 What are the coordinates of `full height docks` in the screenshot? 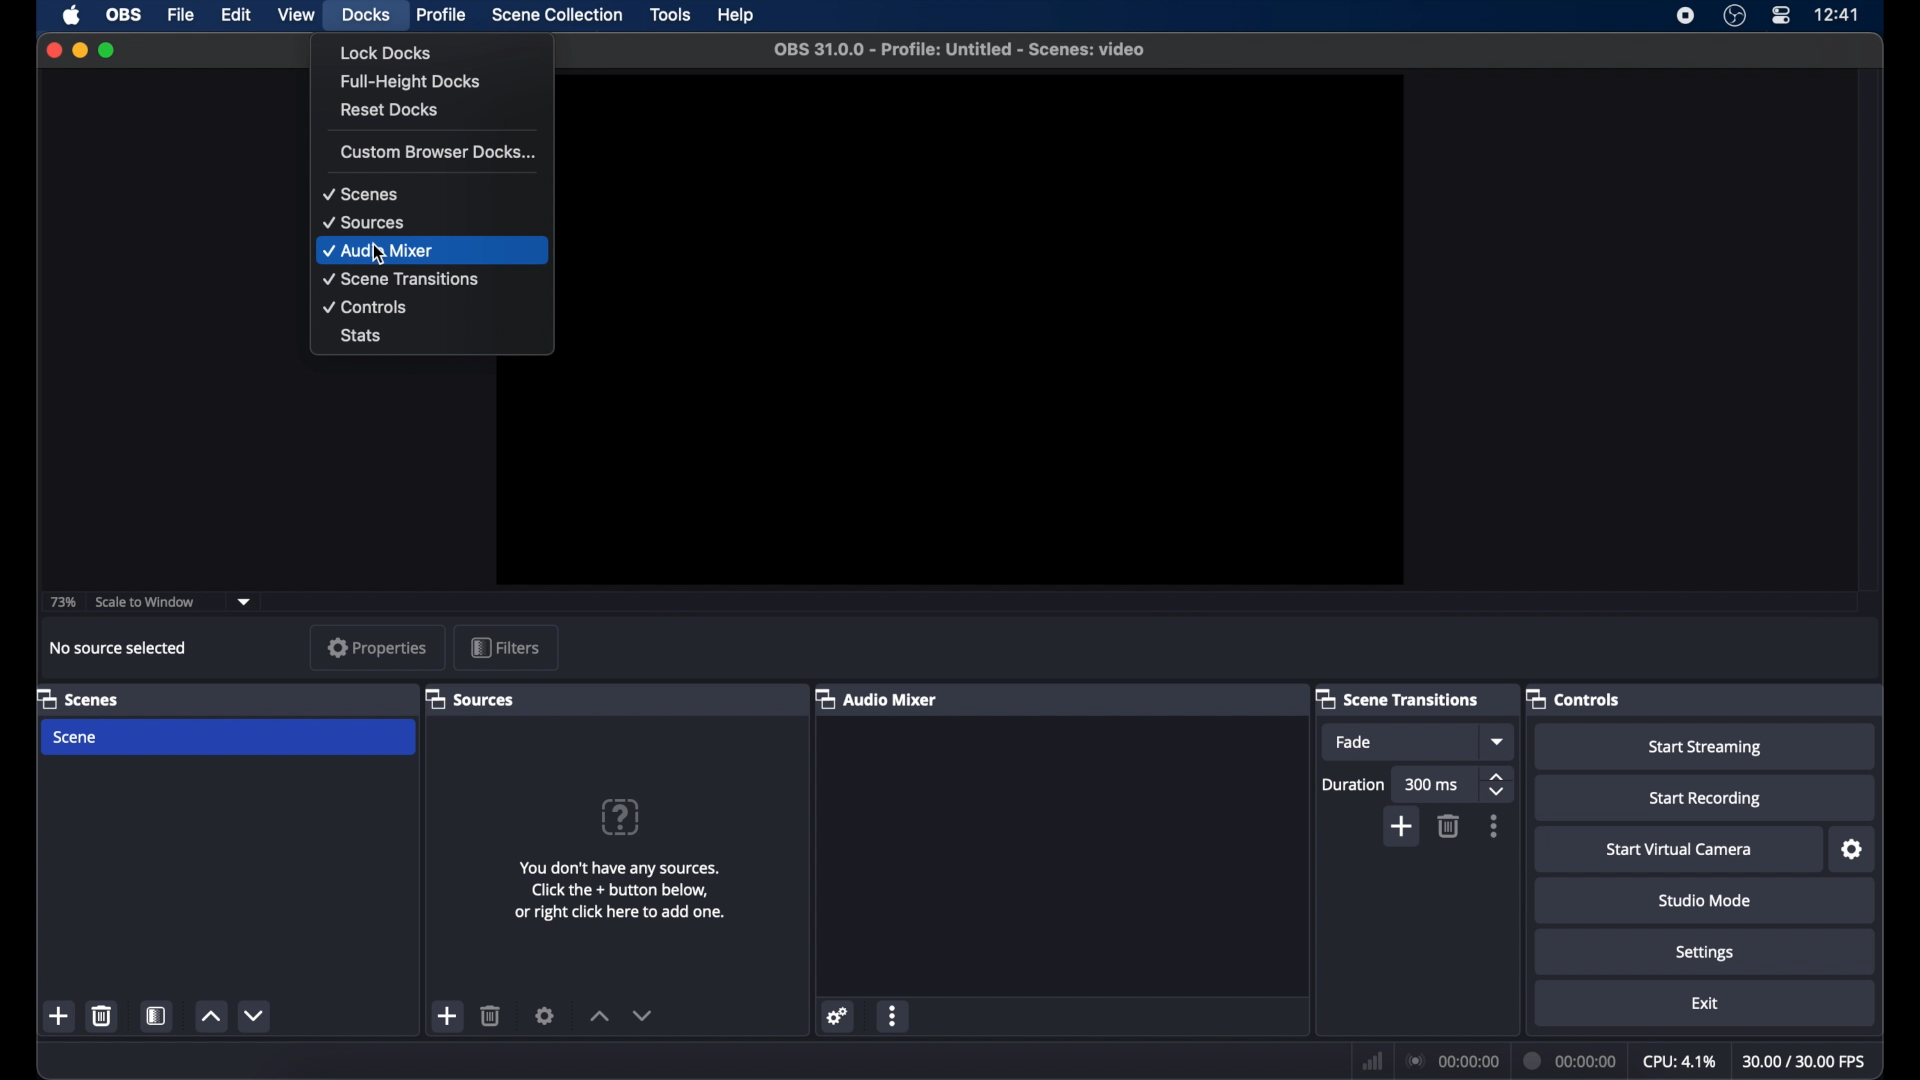 It's located at (413, 82).